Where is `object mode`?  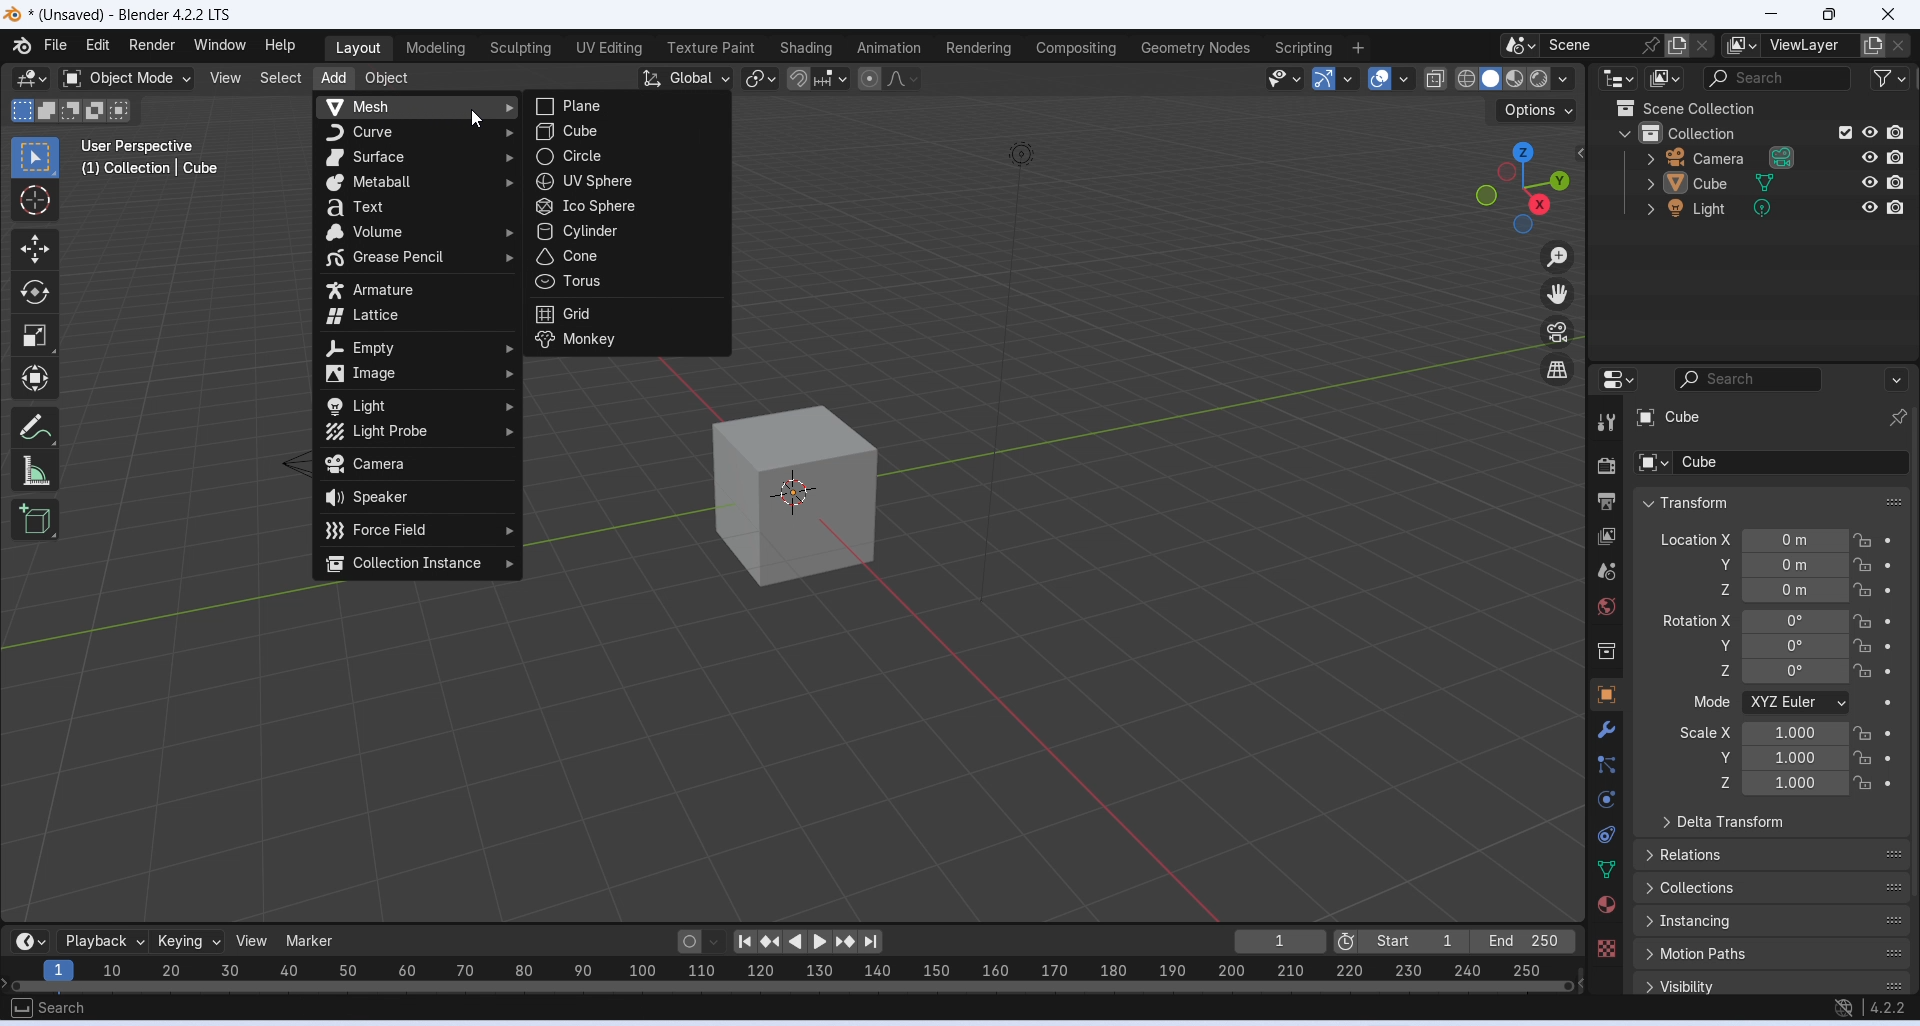
object mode is located at coordinates (127, 79).